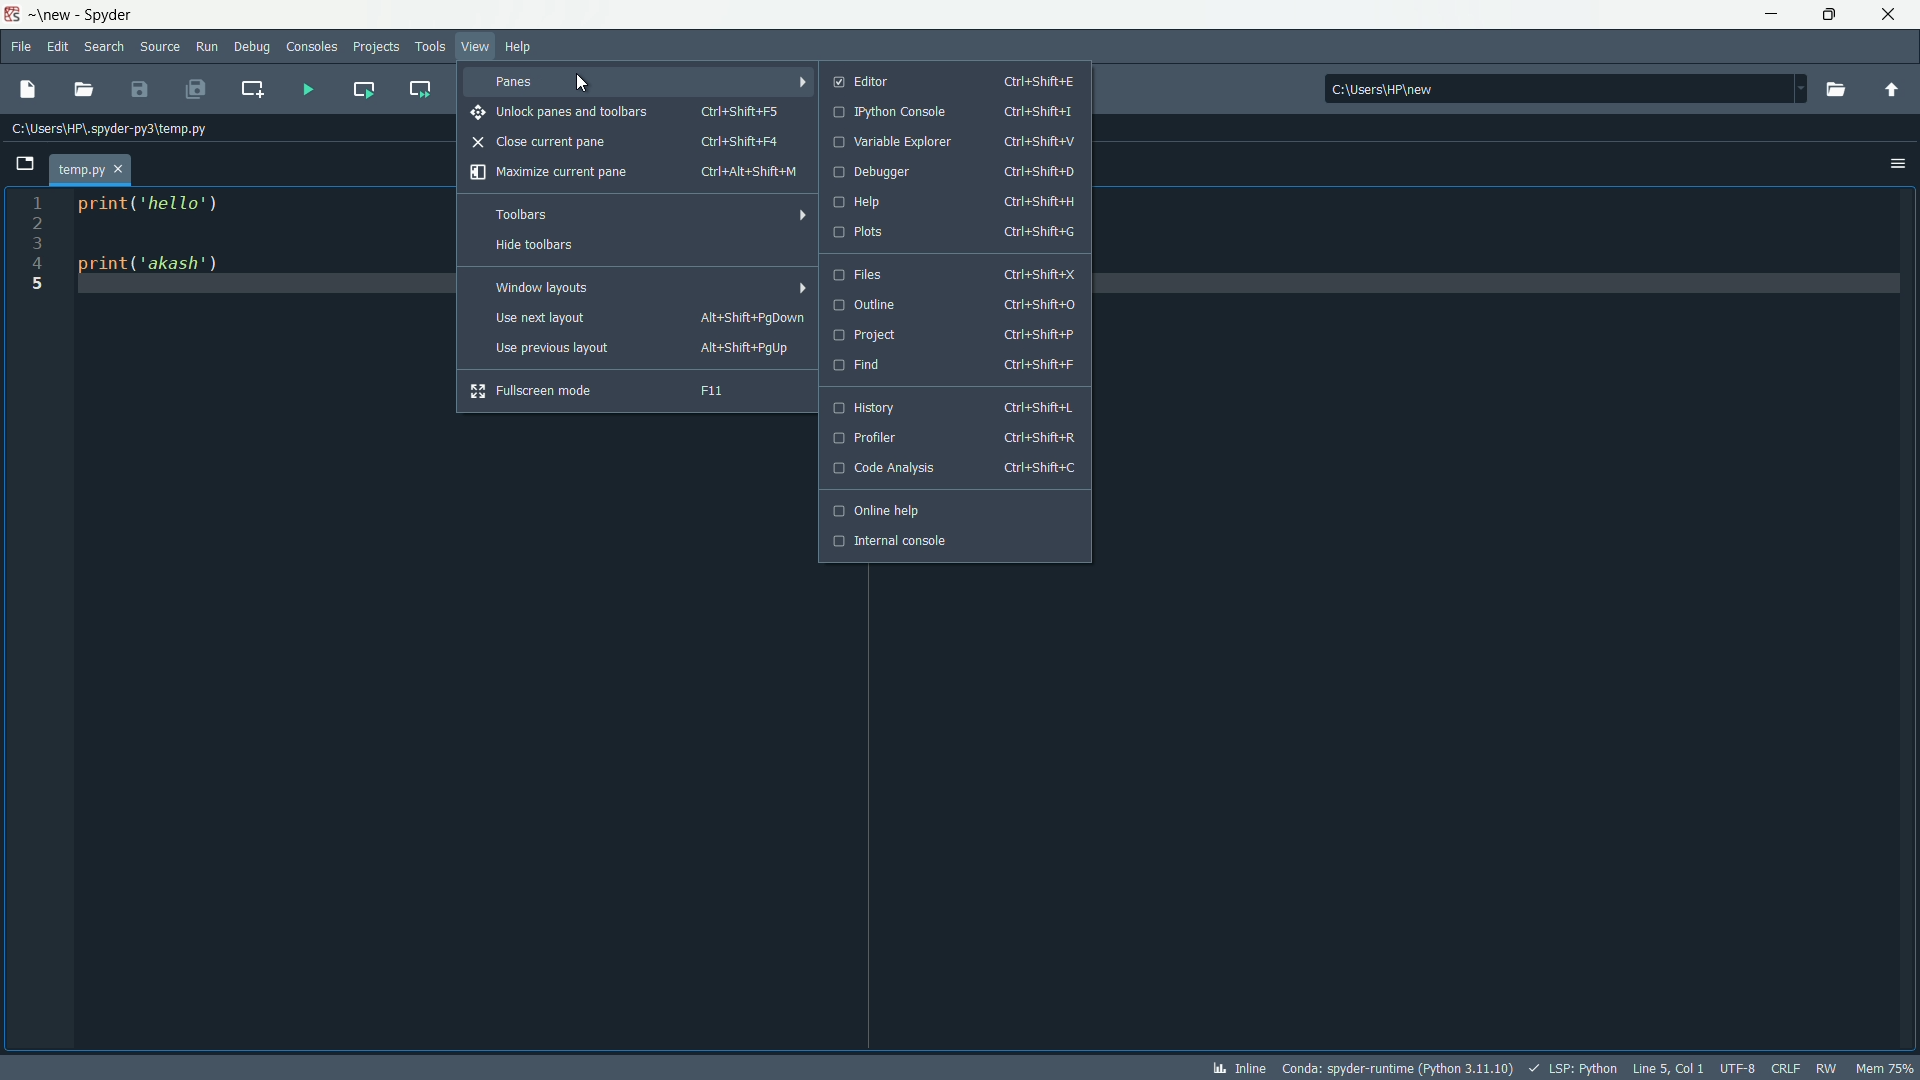 This screenshot has width=1920, height=1080. What do you see at coordinates (310, 45) in the screenshot?
I see `consoles menu` at bounding box center [310, 45].